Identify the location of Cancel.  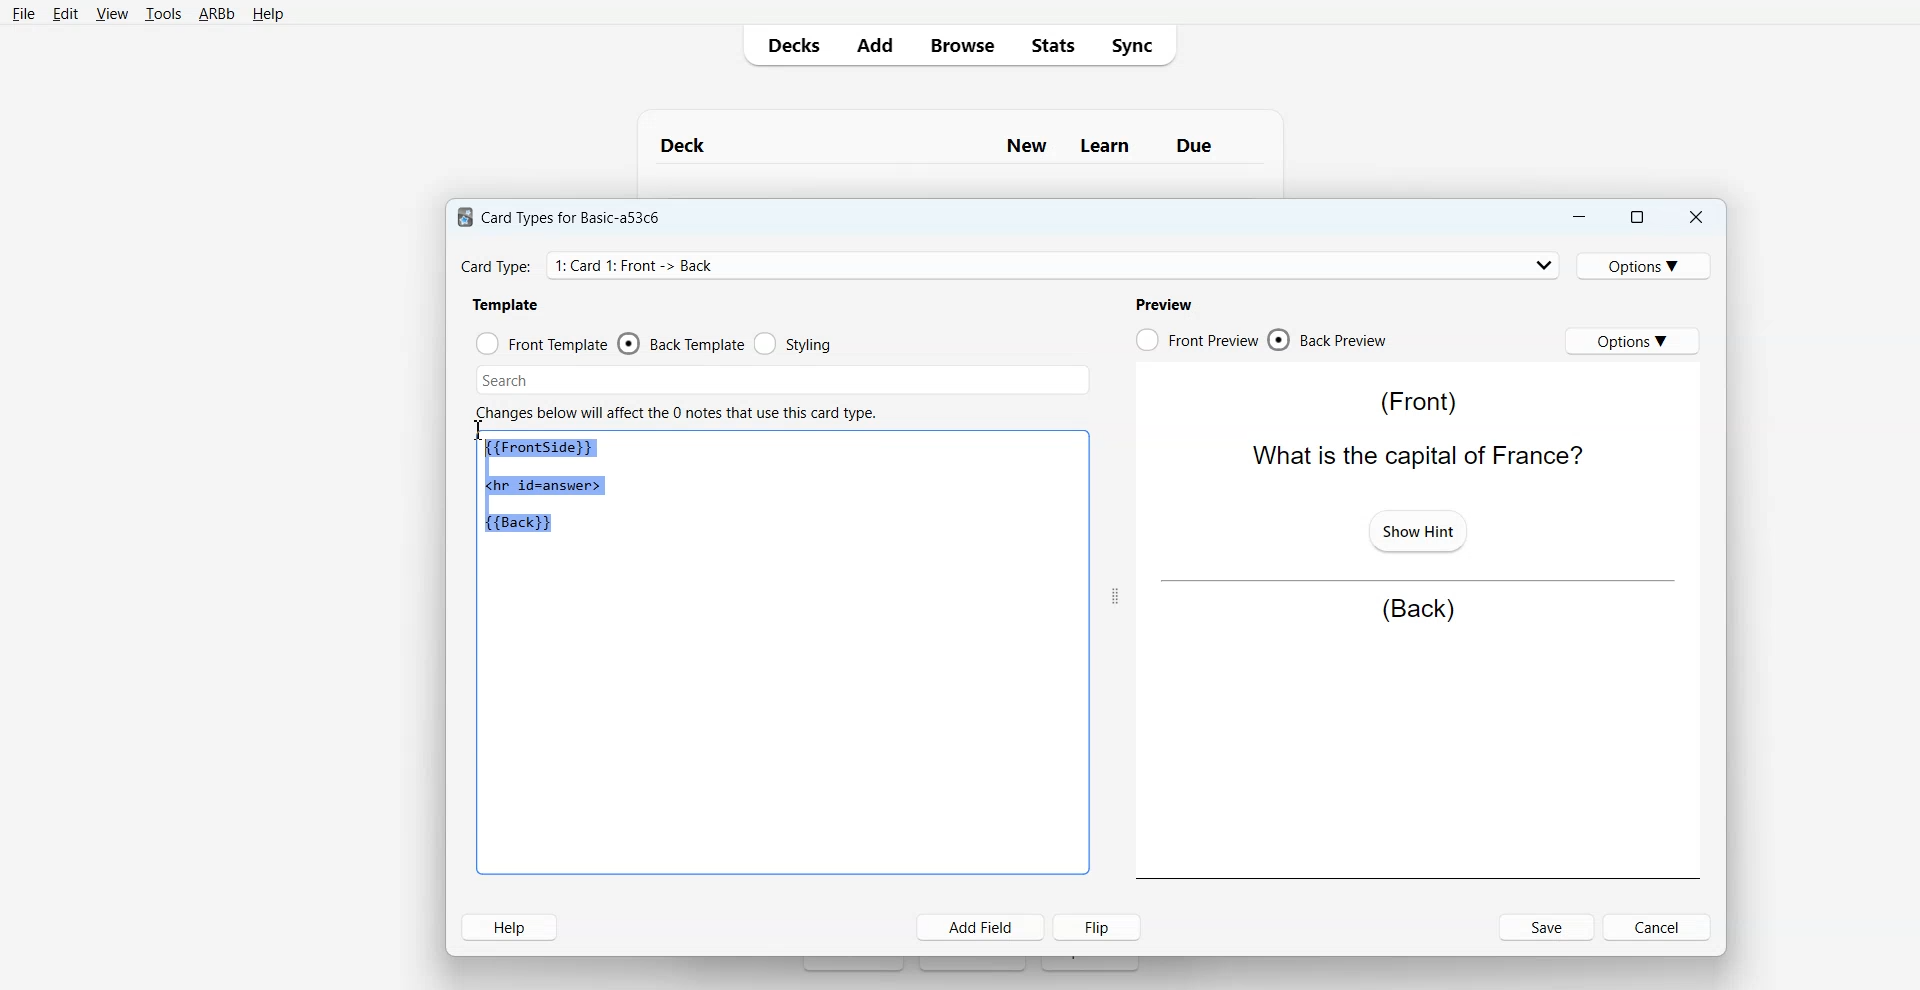
(1660, 926).